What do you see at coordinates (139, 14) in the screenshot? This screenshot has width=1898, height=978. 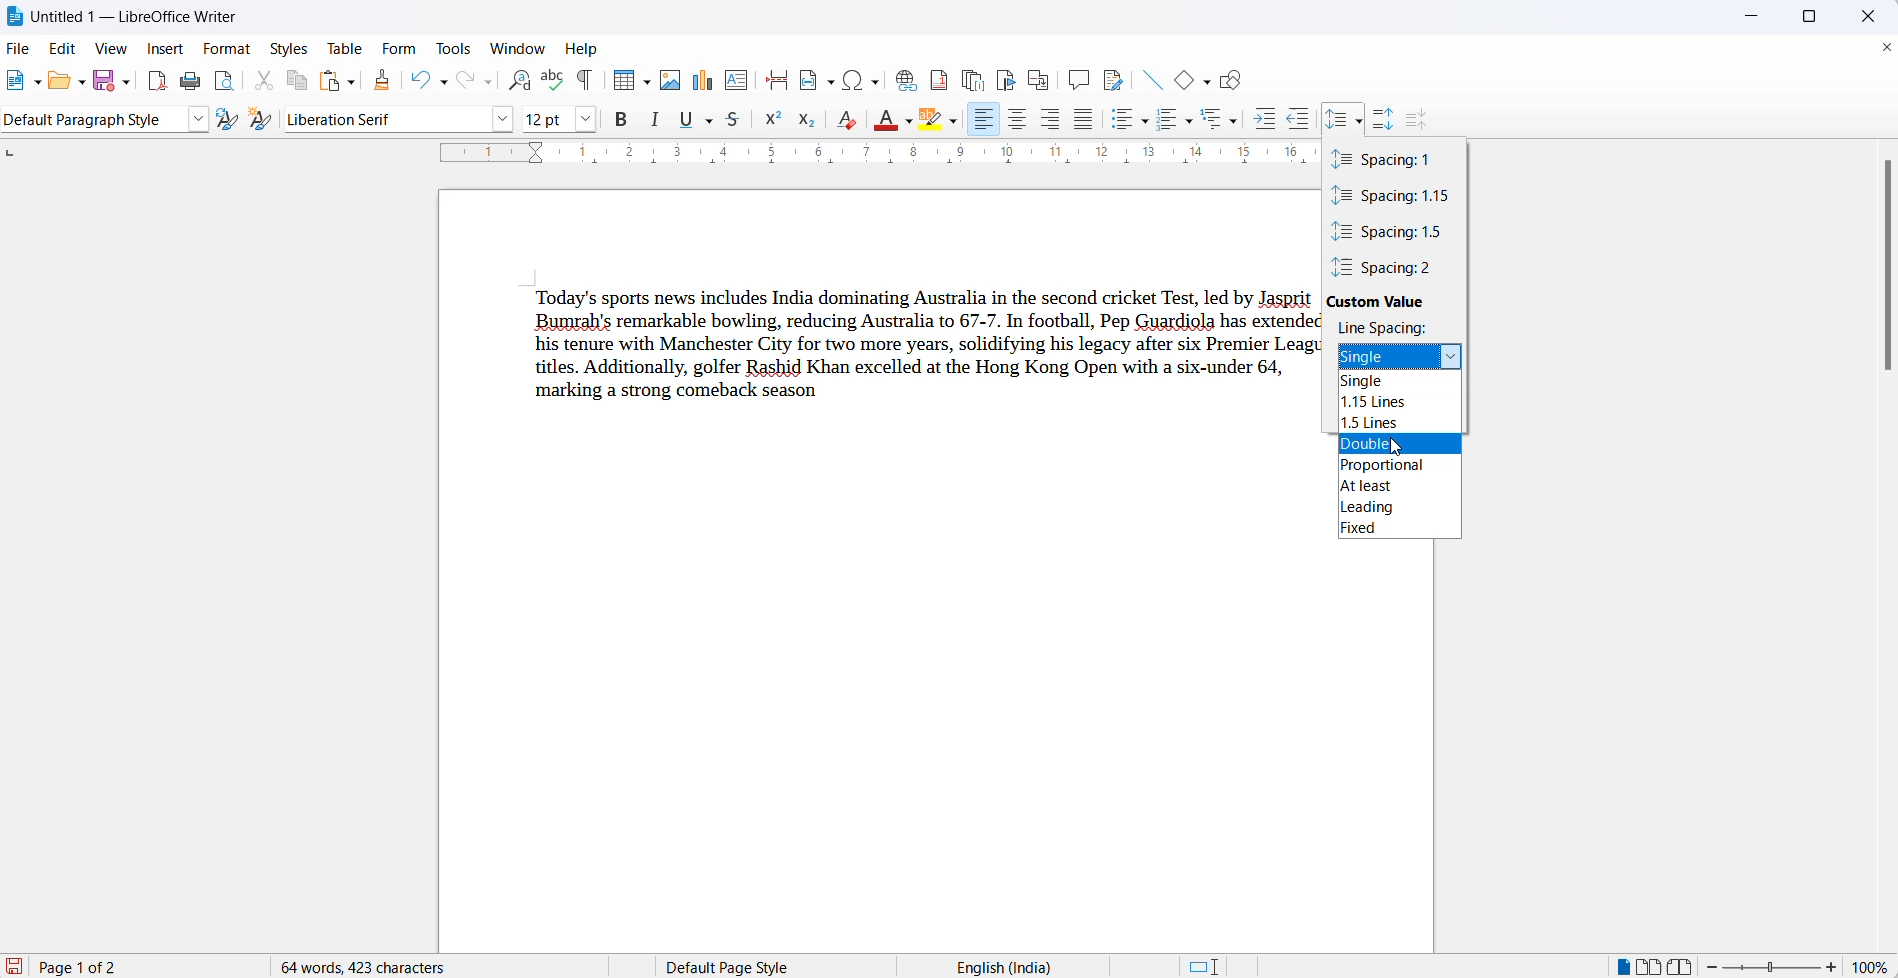 I see `file title` at bounding box center [139, 14].